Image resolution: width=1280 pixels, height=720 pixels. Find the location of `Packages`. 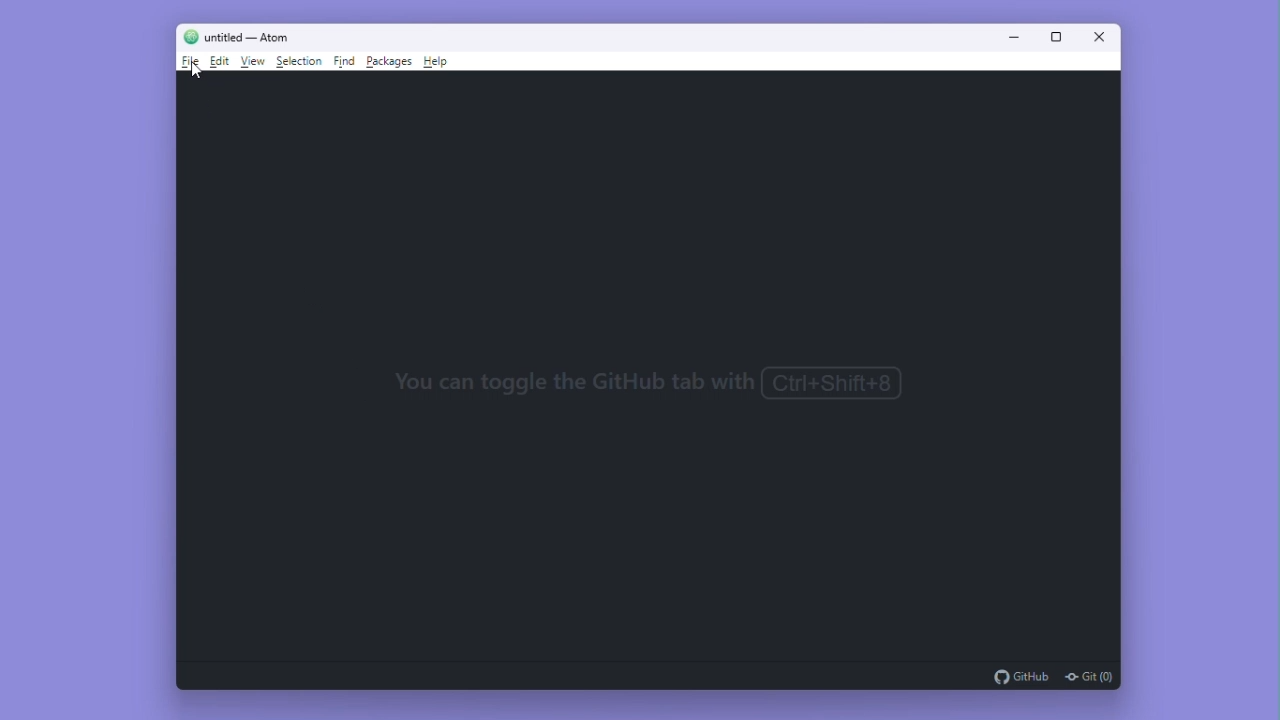

Packages is located at coordinates (389, 63).